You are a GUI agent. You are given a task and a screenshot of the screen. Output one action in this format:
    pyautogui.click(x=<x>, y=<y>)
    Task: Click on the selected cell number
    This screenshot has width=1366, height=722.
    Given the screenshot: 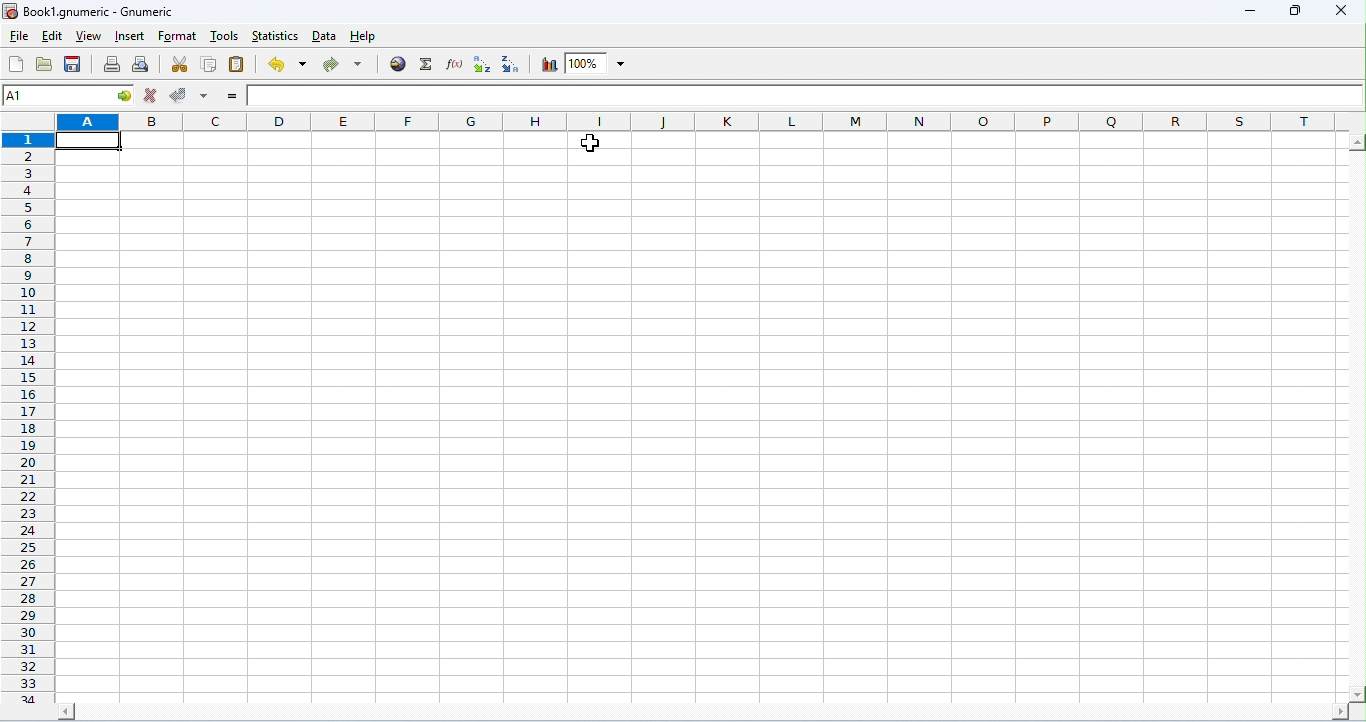 What is the action you would take?
    pyautogui.click(x=54, y=95)
    